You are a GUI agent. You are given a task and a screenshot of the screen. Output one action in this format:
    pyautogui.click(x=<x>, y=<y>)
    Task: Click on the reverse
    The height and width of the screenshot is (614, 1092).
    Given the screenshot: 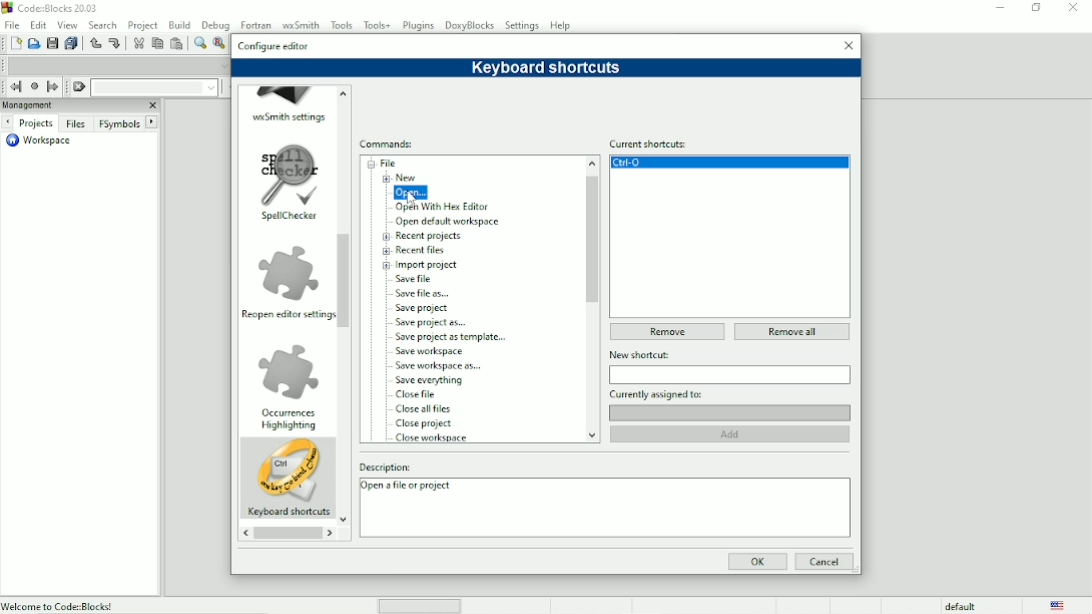 What is the action you would take?
    pyautogui.click(x=244, y=534)
    